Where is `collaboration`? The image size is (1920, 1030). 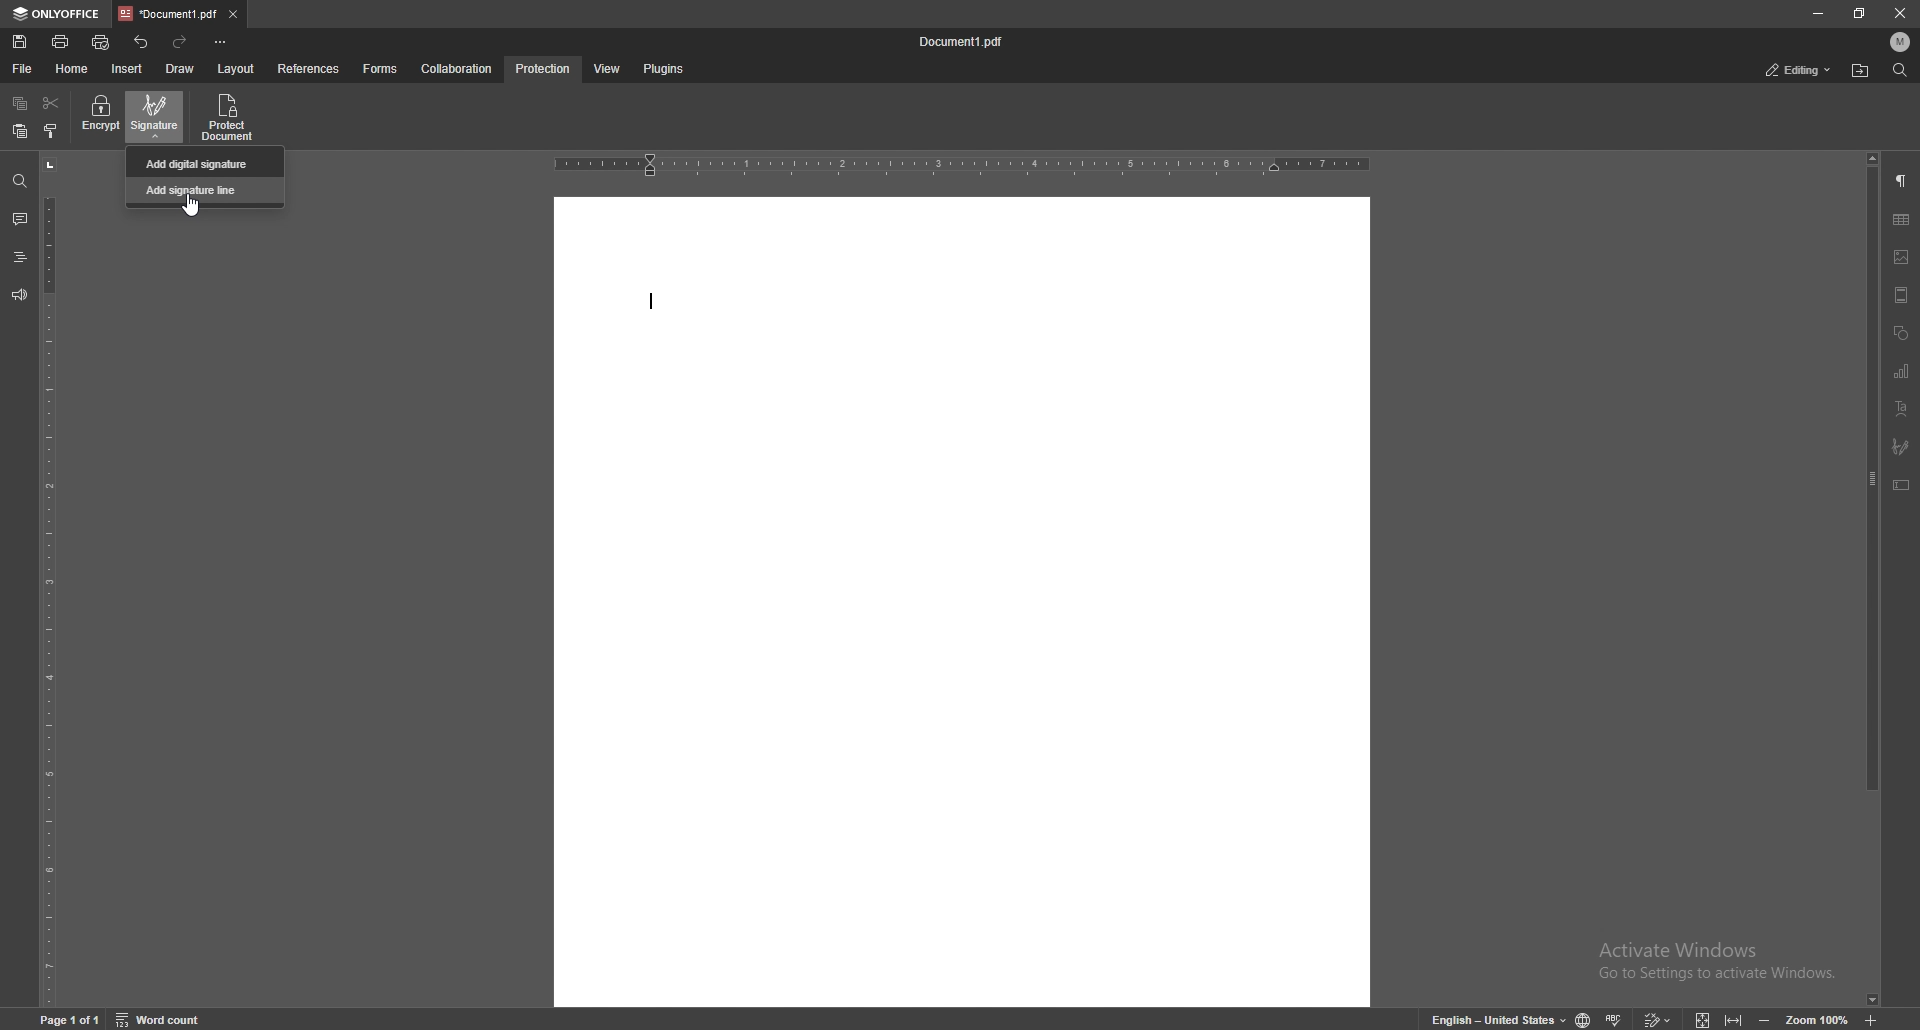 collaboration is located at coordinates (459, 68).